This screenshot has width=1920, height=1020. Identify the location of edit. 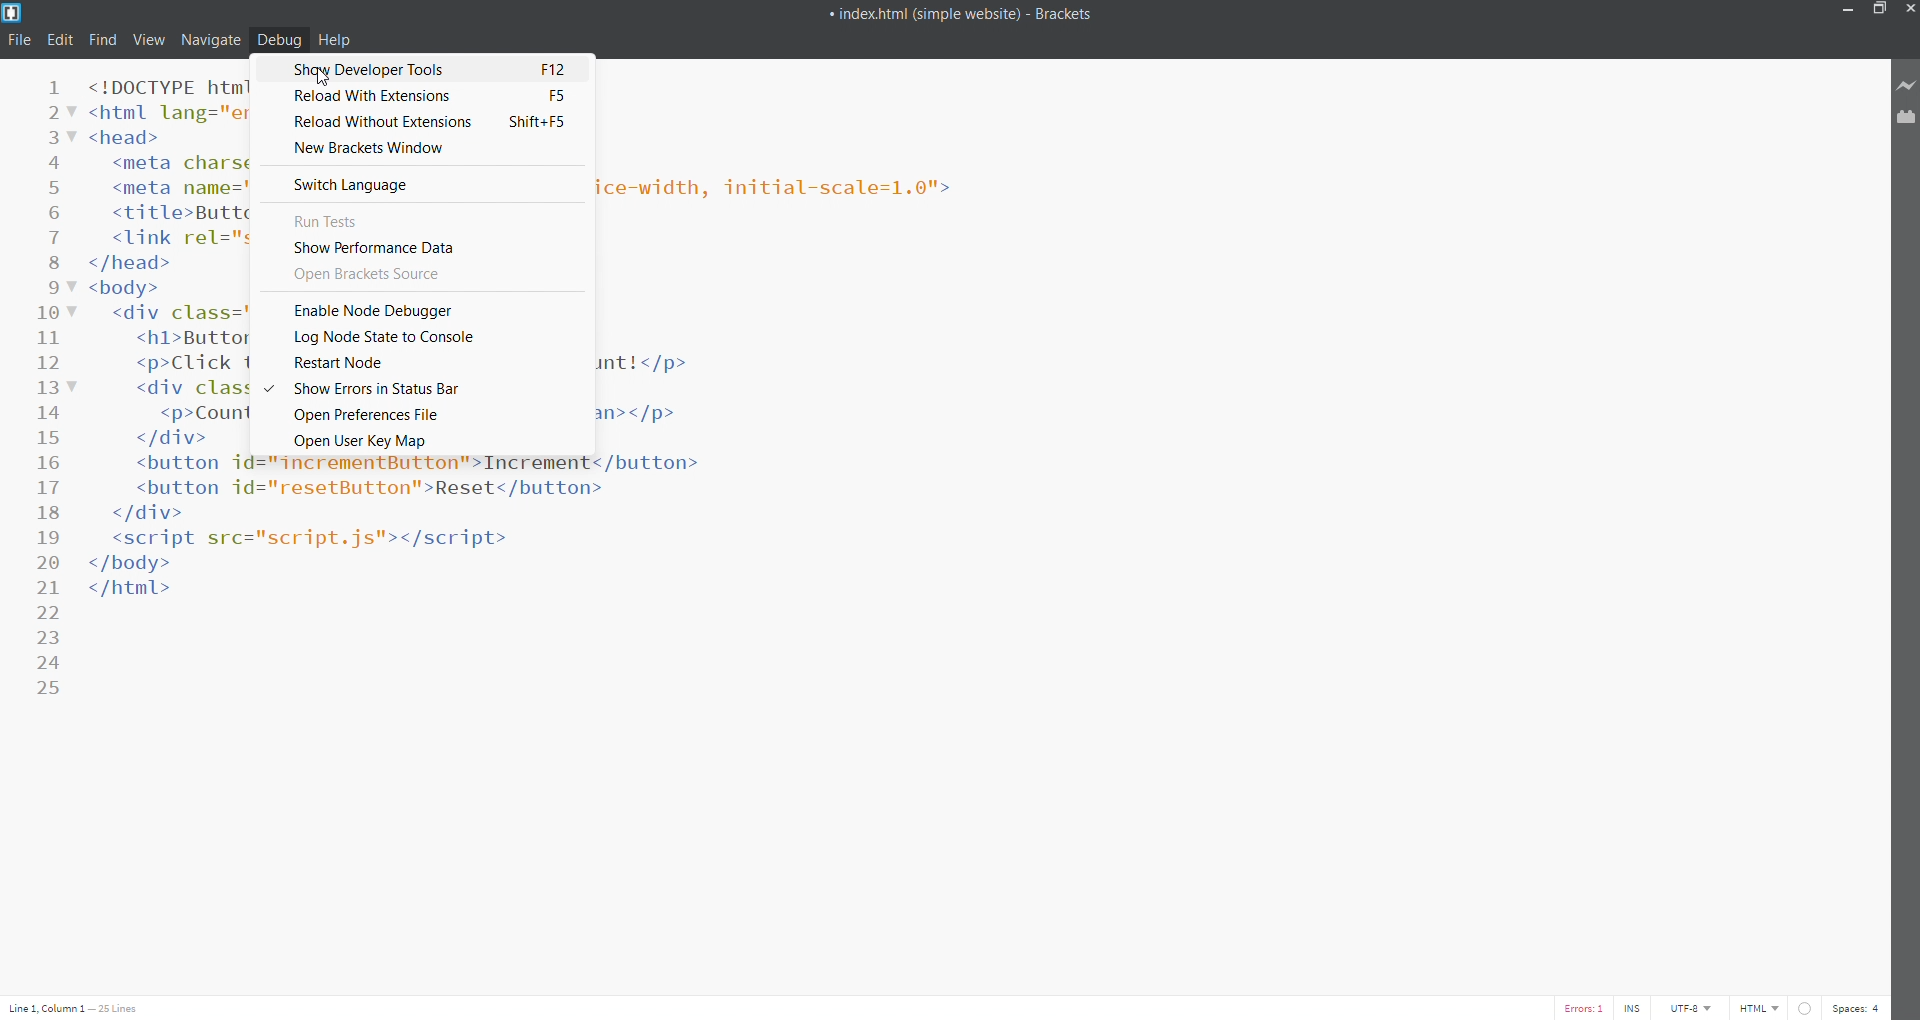
(60, 41).